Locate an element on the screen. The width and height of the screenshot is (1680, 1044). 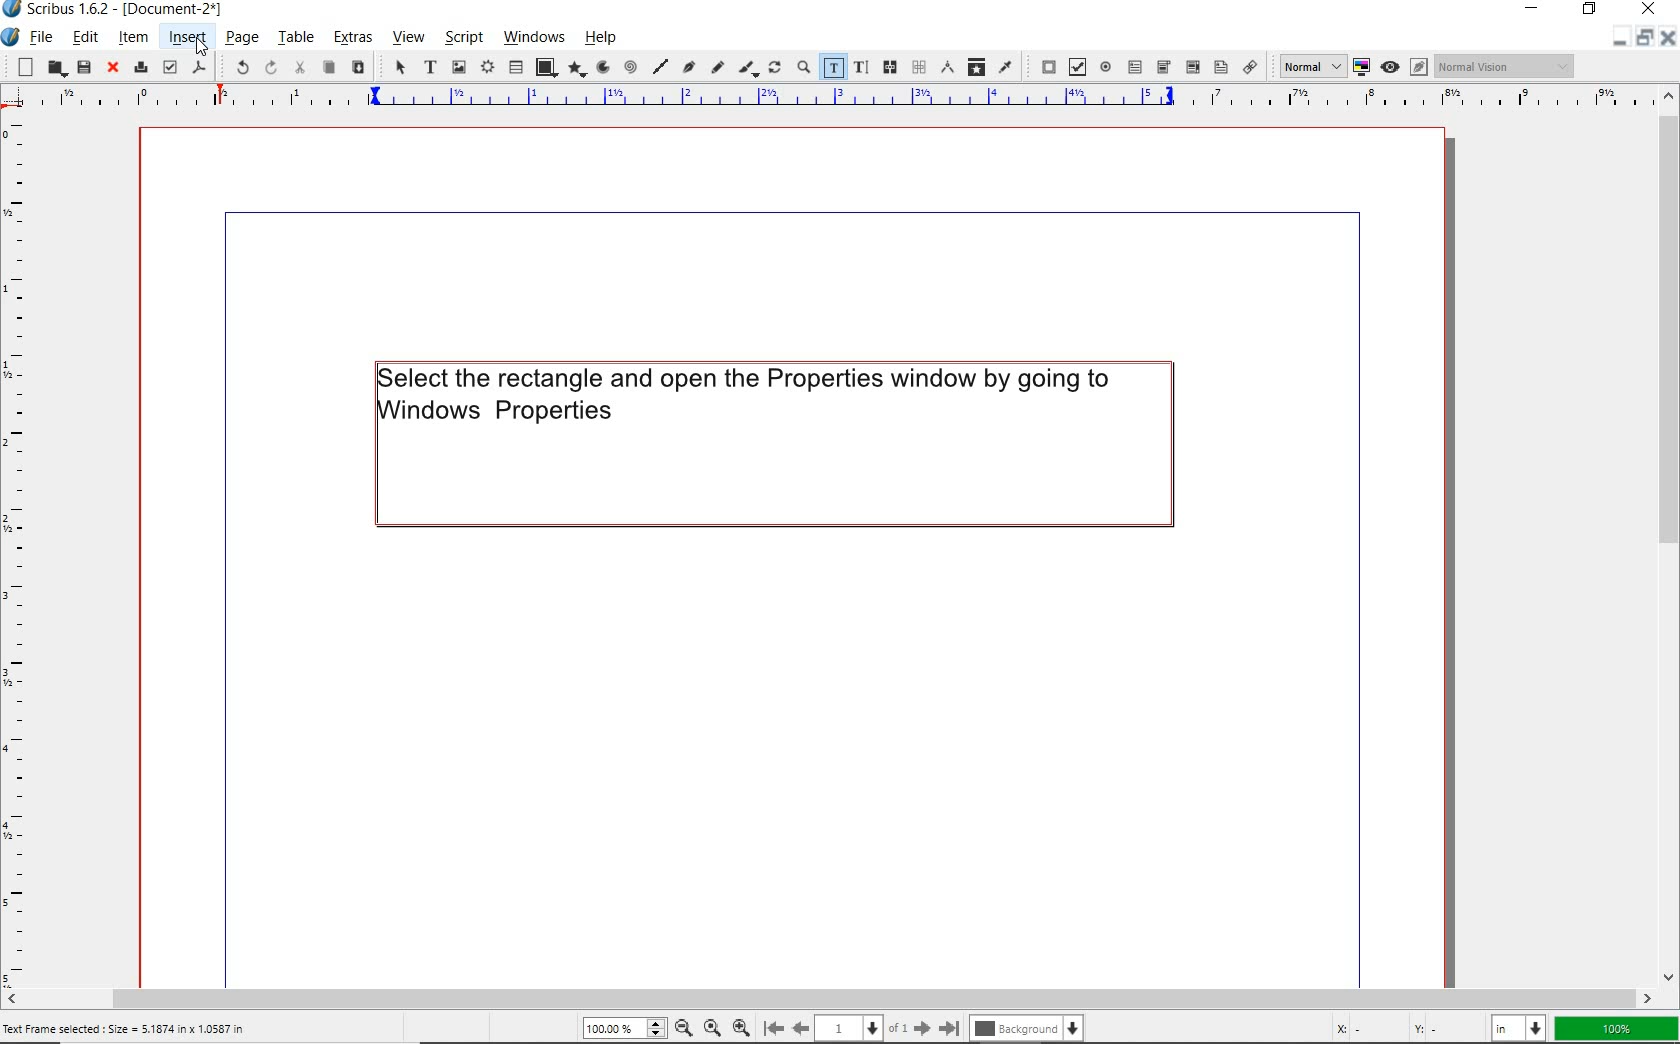
restore is located at coordinates (1643, 41).